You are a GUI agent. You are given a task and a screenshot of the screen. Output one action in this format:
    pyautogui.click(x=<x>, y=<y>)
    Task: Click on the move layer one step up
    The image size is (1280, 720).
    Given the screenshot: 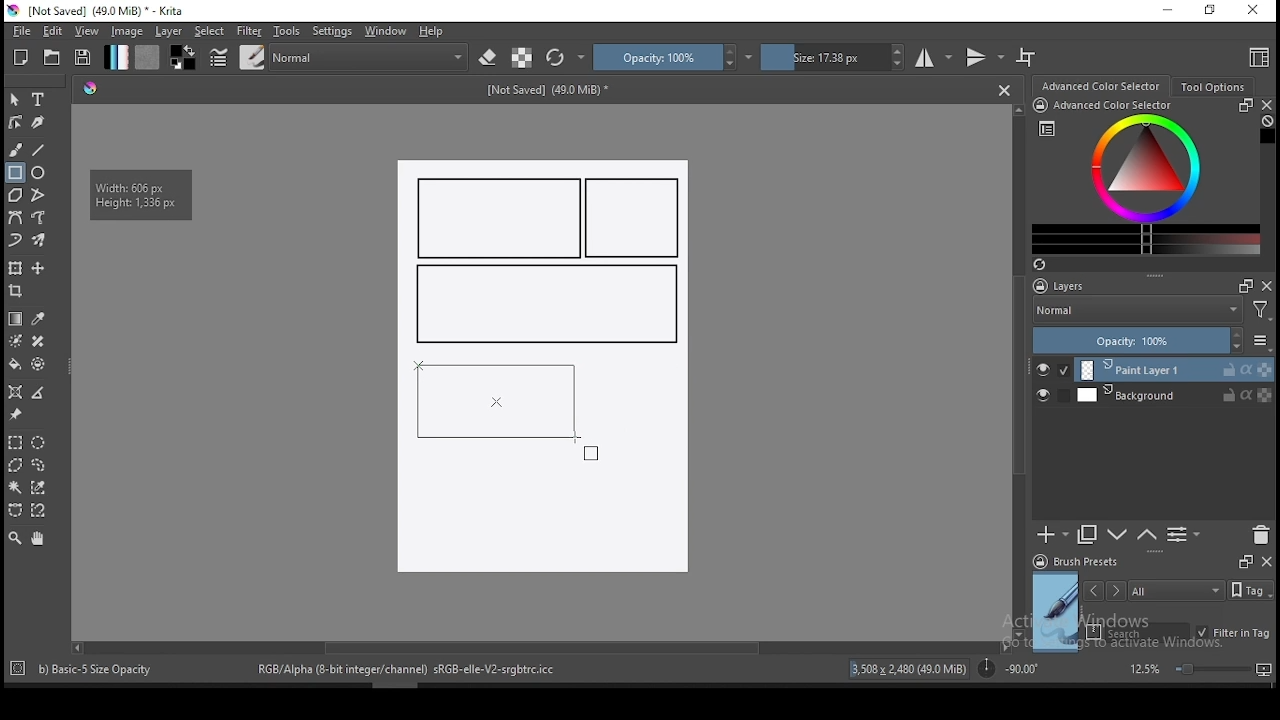 What is the action you would take?
    pyautogui.click(x=1118, y=537)
    